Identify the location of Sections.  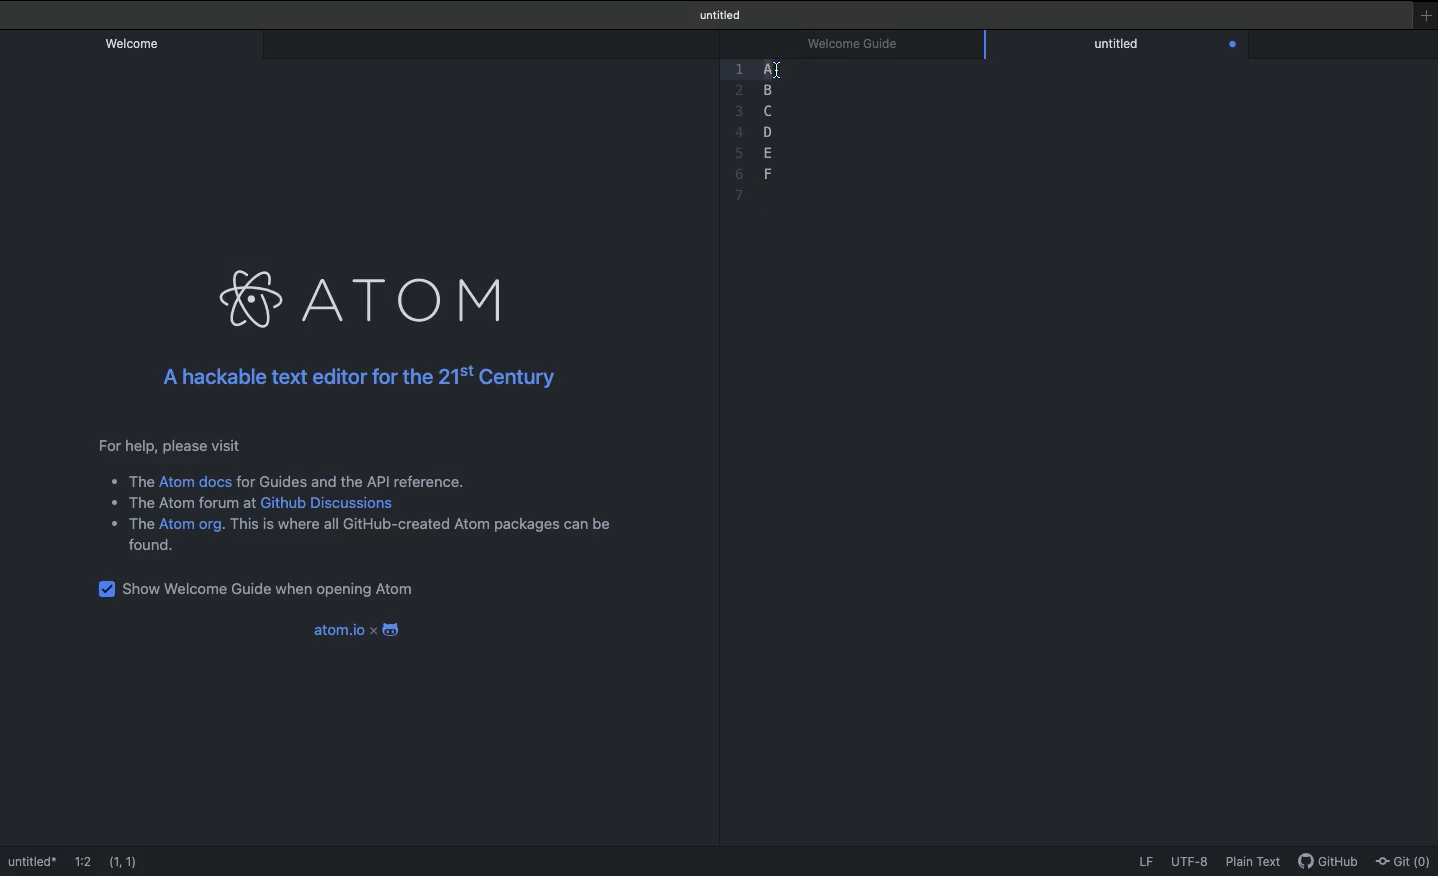
(771, 70).